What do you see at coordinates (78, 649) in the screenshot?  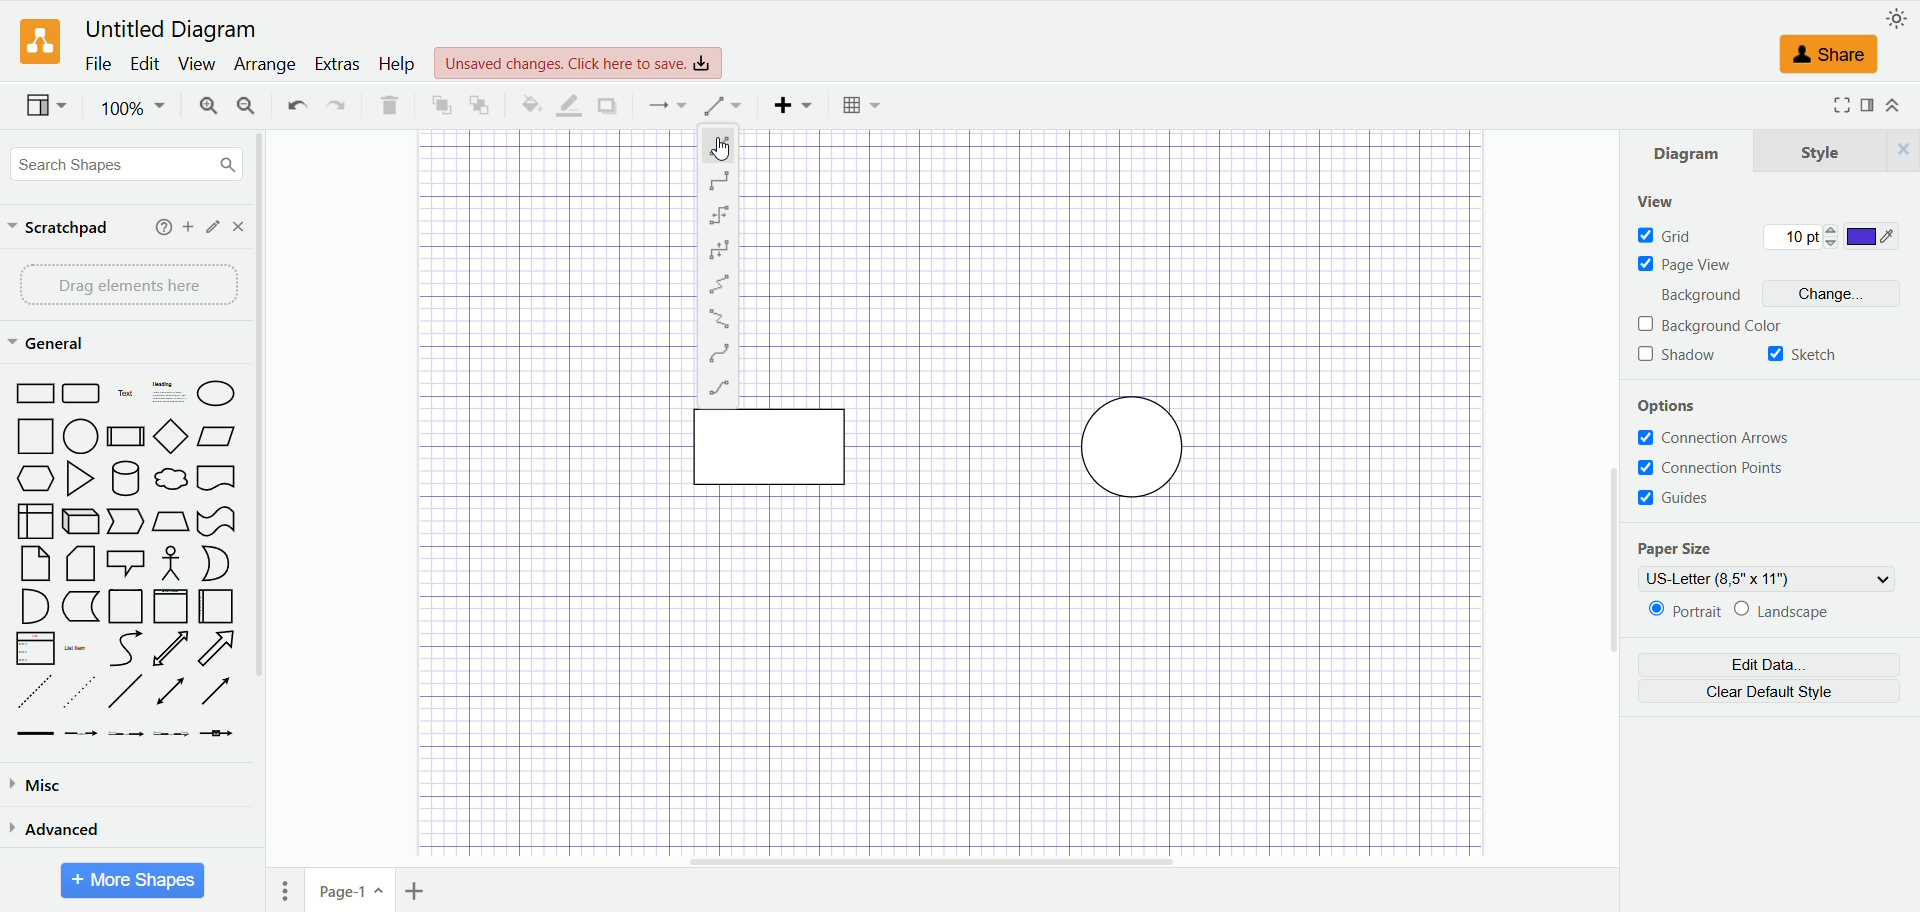 I see `List Item` at bounding box center [78, 649].